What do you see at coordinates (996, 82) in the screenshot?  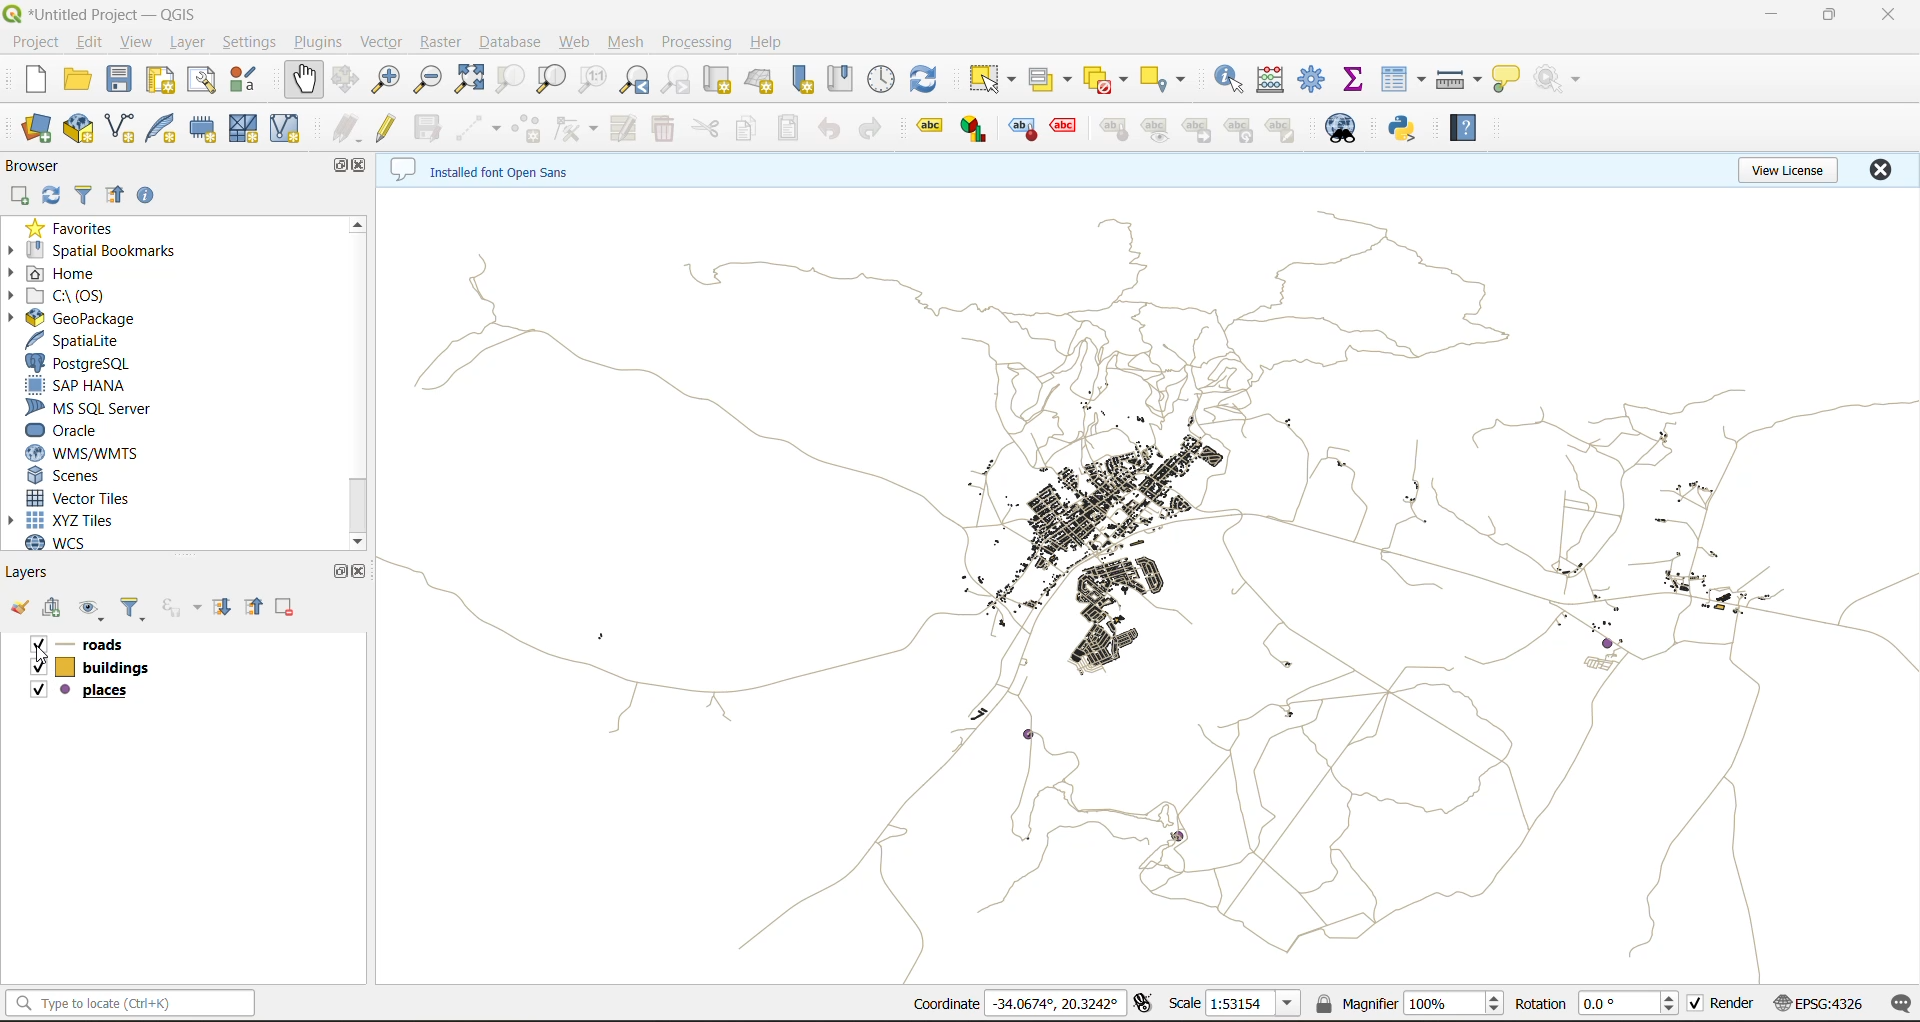 I see `select` at bounding box center [996, 82].